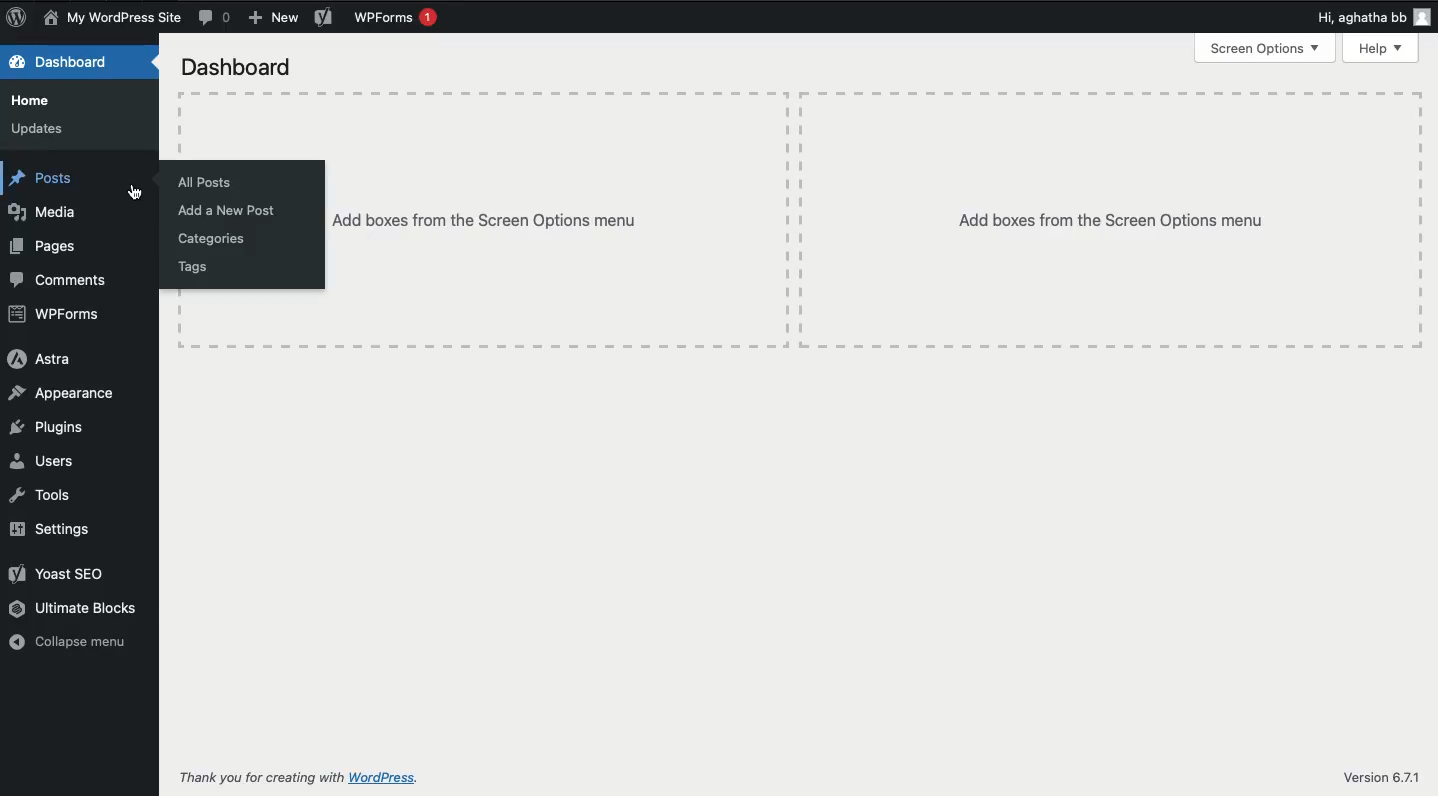 The width and height of the screenshot is (1438, 796). I want to click on Pages, so click(43, 246).